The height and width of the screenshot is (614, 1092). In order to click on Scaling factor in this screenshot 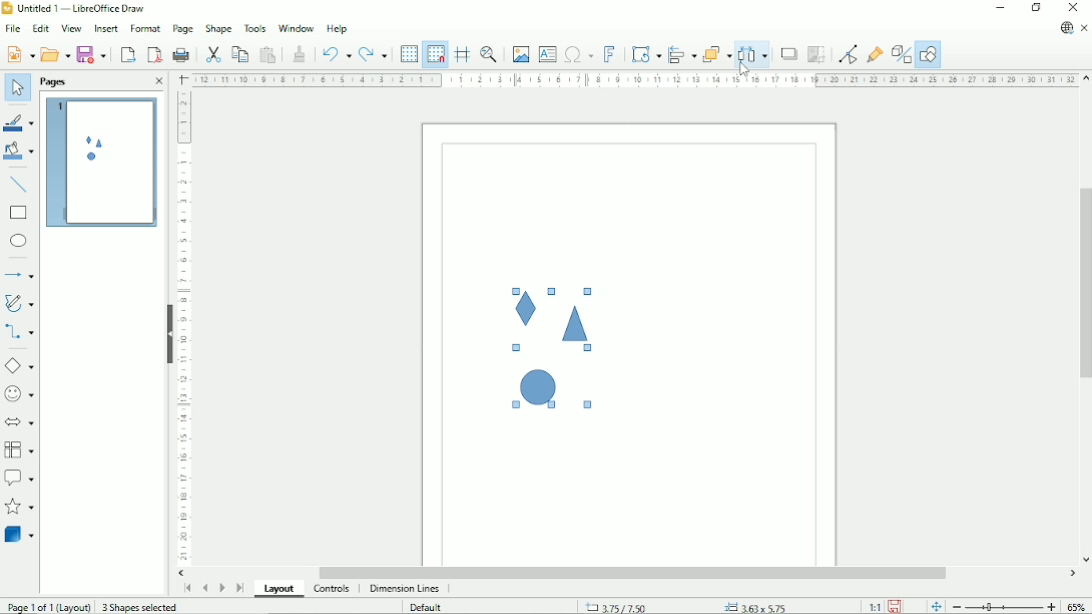, I will do `click(873, 607)`.